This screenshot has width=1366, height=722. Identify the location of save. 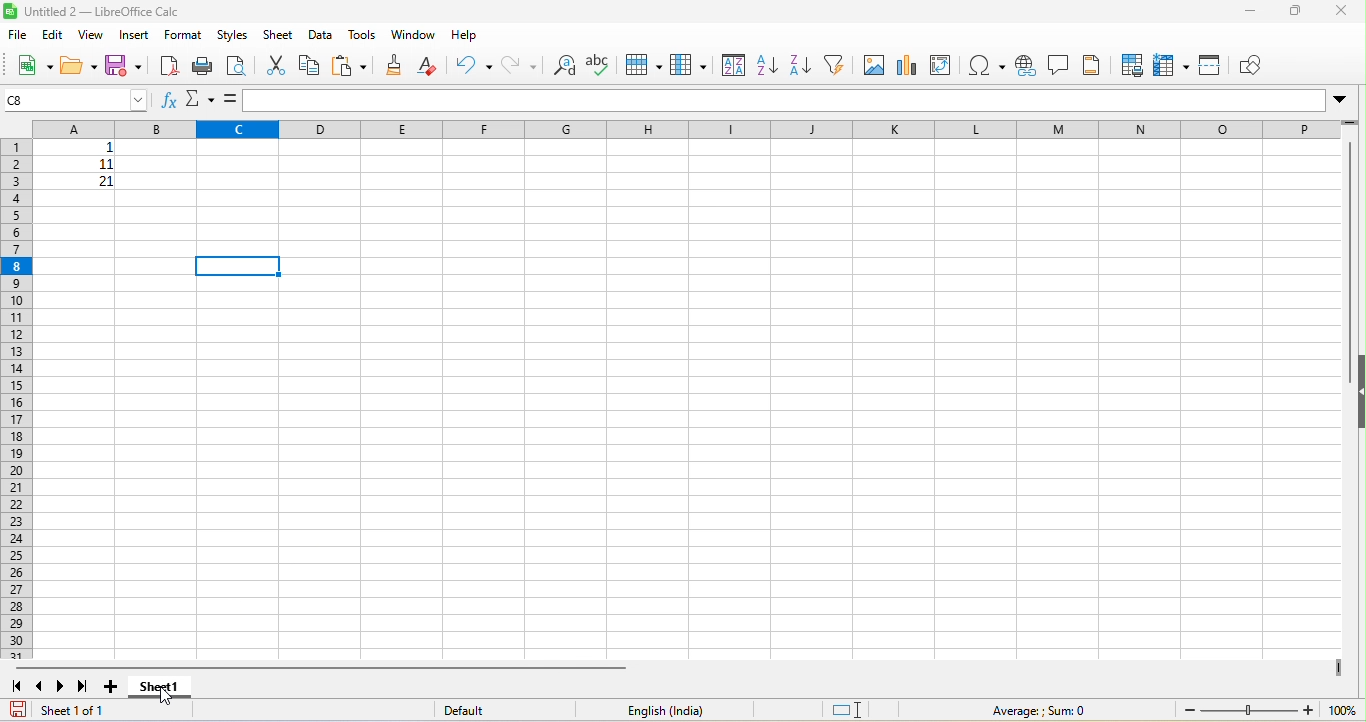
(124, 66).